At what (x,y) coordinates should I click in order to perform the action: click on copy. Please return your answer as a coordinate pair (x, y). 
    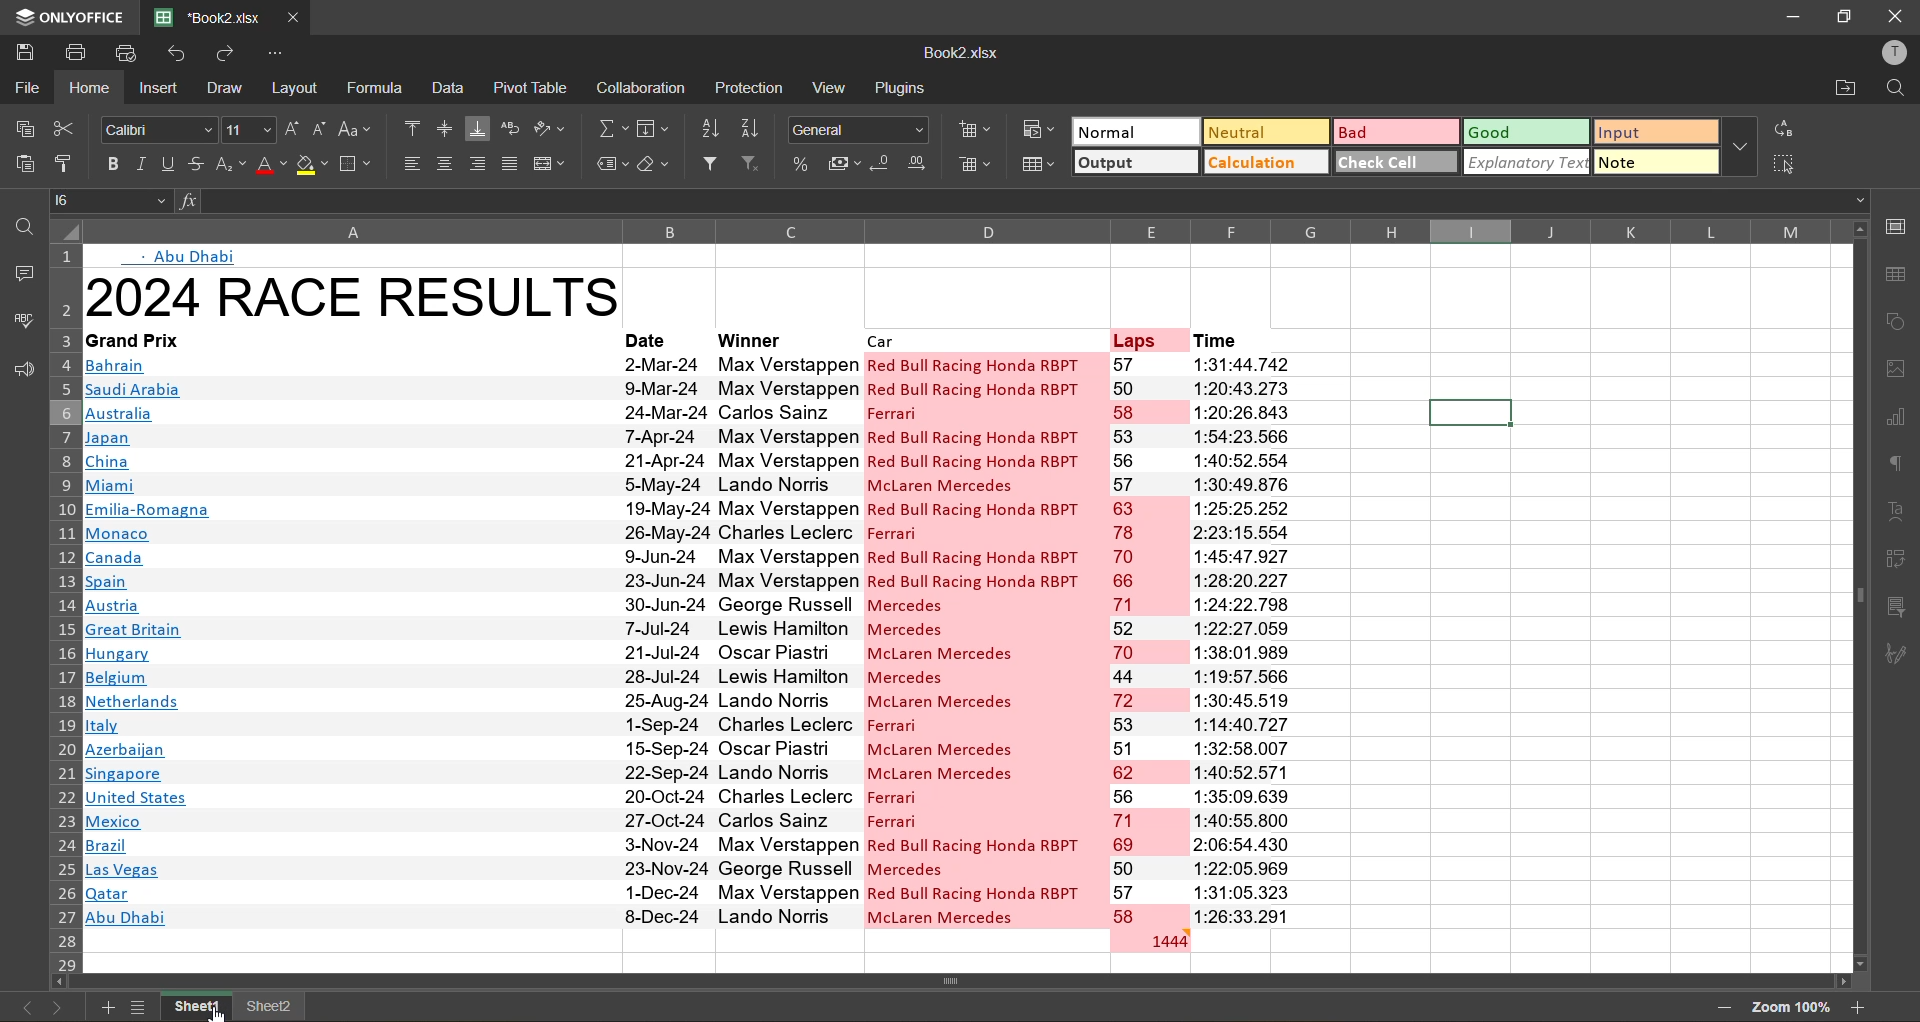
    Looking at the image, I should click on (29, 130).